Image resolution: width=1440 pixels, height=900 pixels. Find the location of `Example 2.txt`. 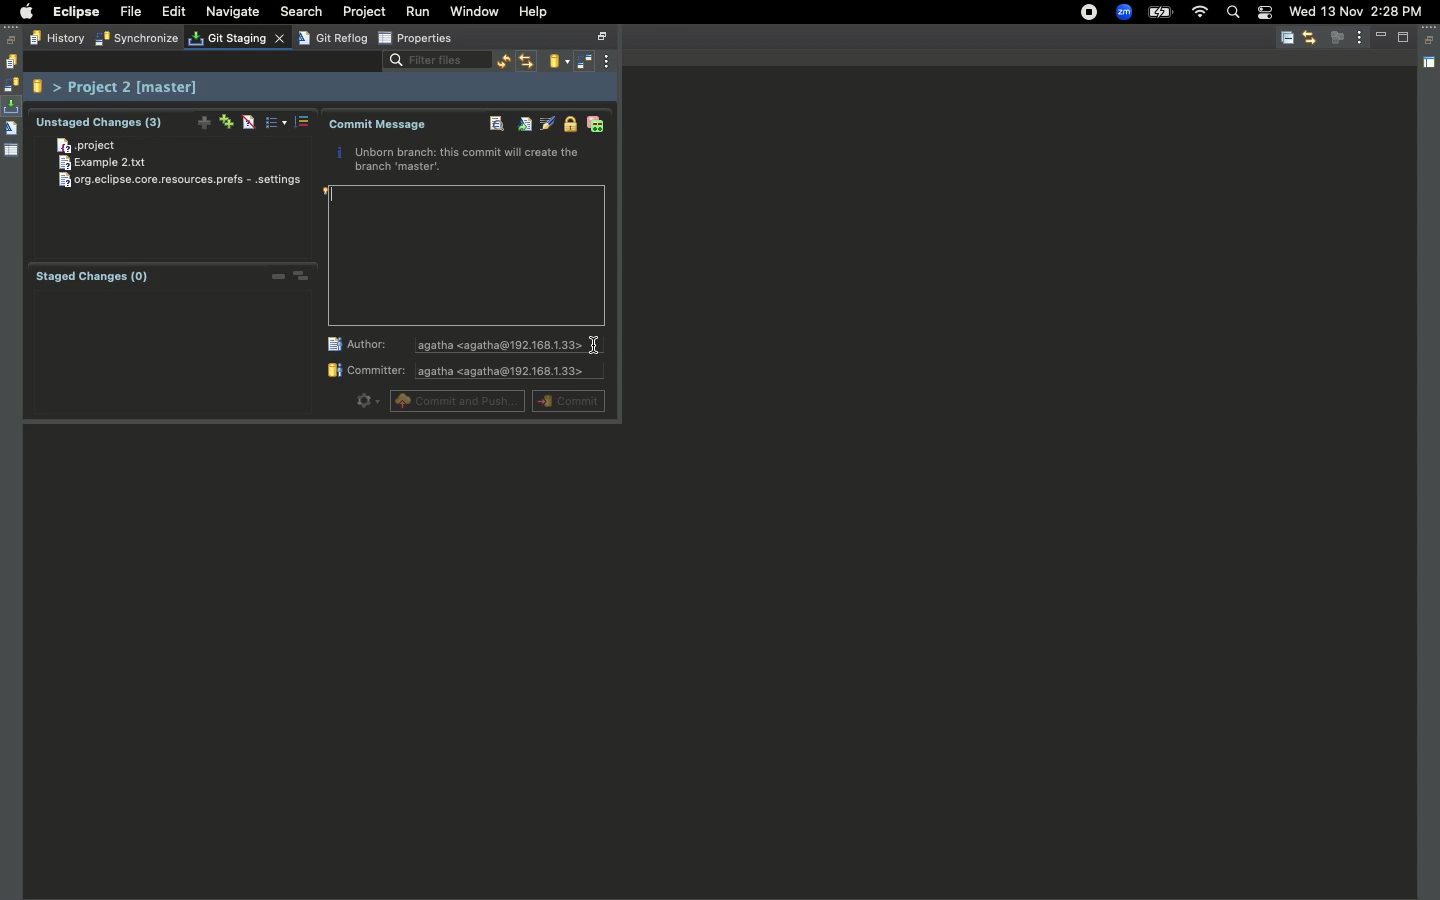

Example 2.txt is located at coordinates (115, 163).